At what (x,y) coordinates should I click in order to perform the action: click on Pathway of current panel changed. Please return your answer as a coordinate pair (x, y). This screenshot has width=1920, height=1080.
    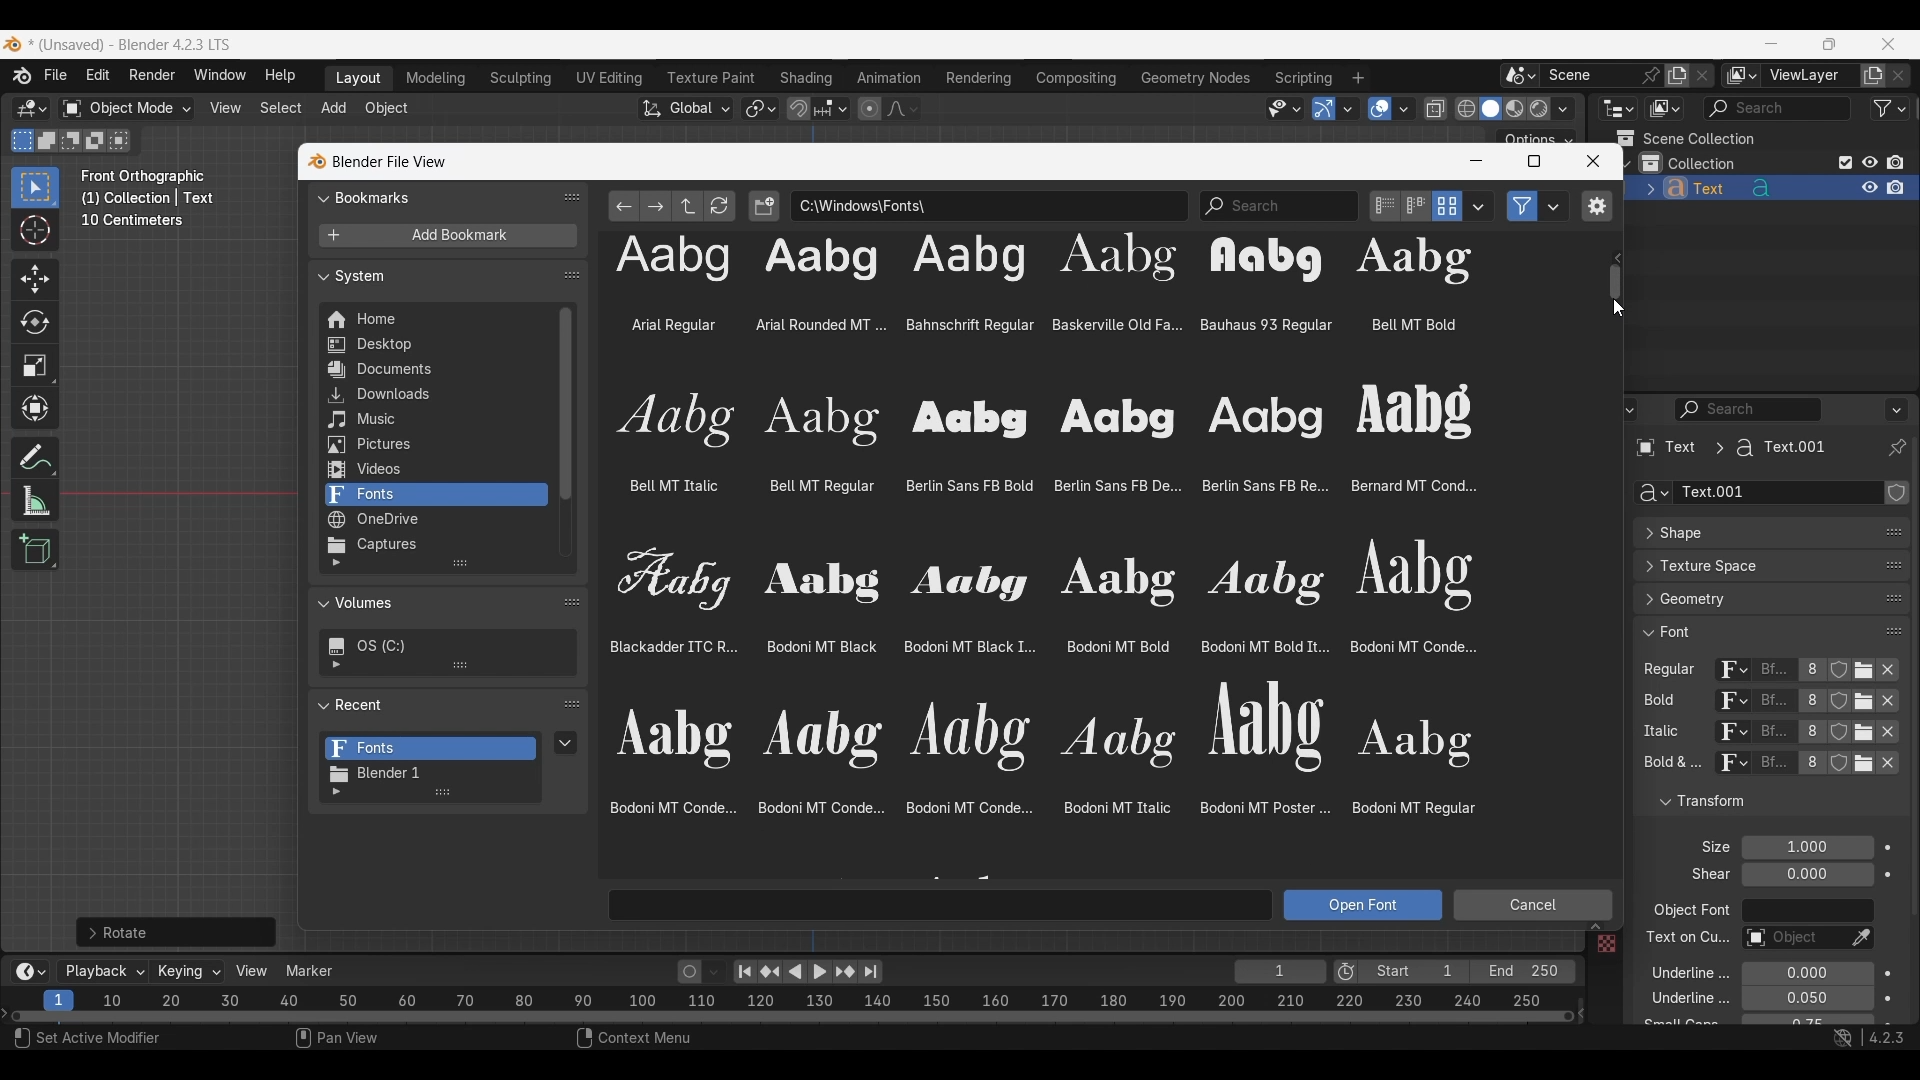
    Looking at the image, I should click on (1729, 448).